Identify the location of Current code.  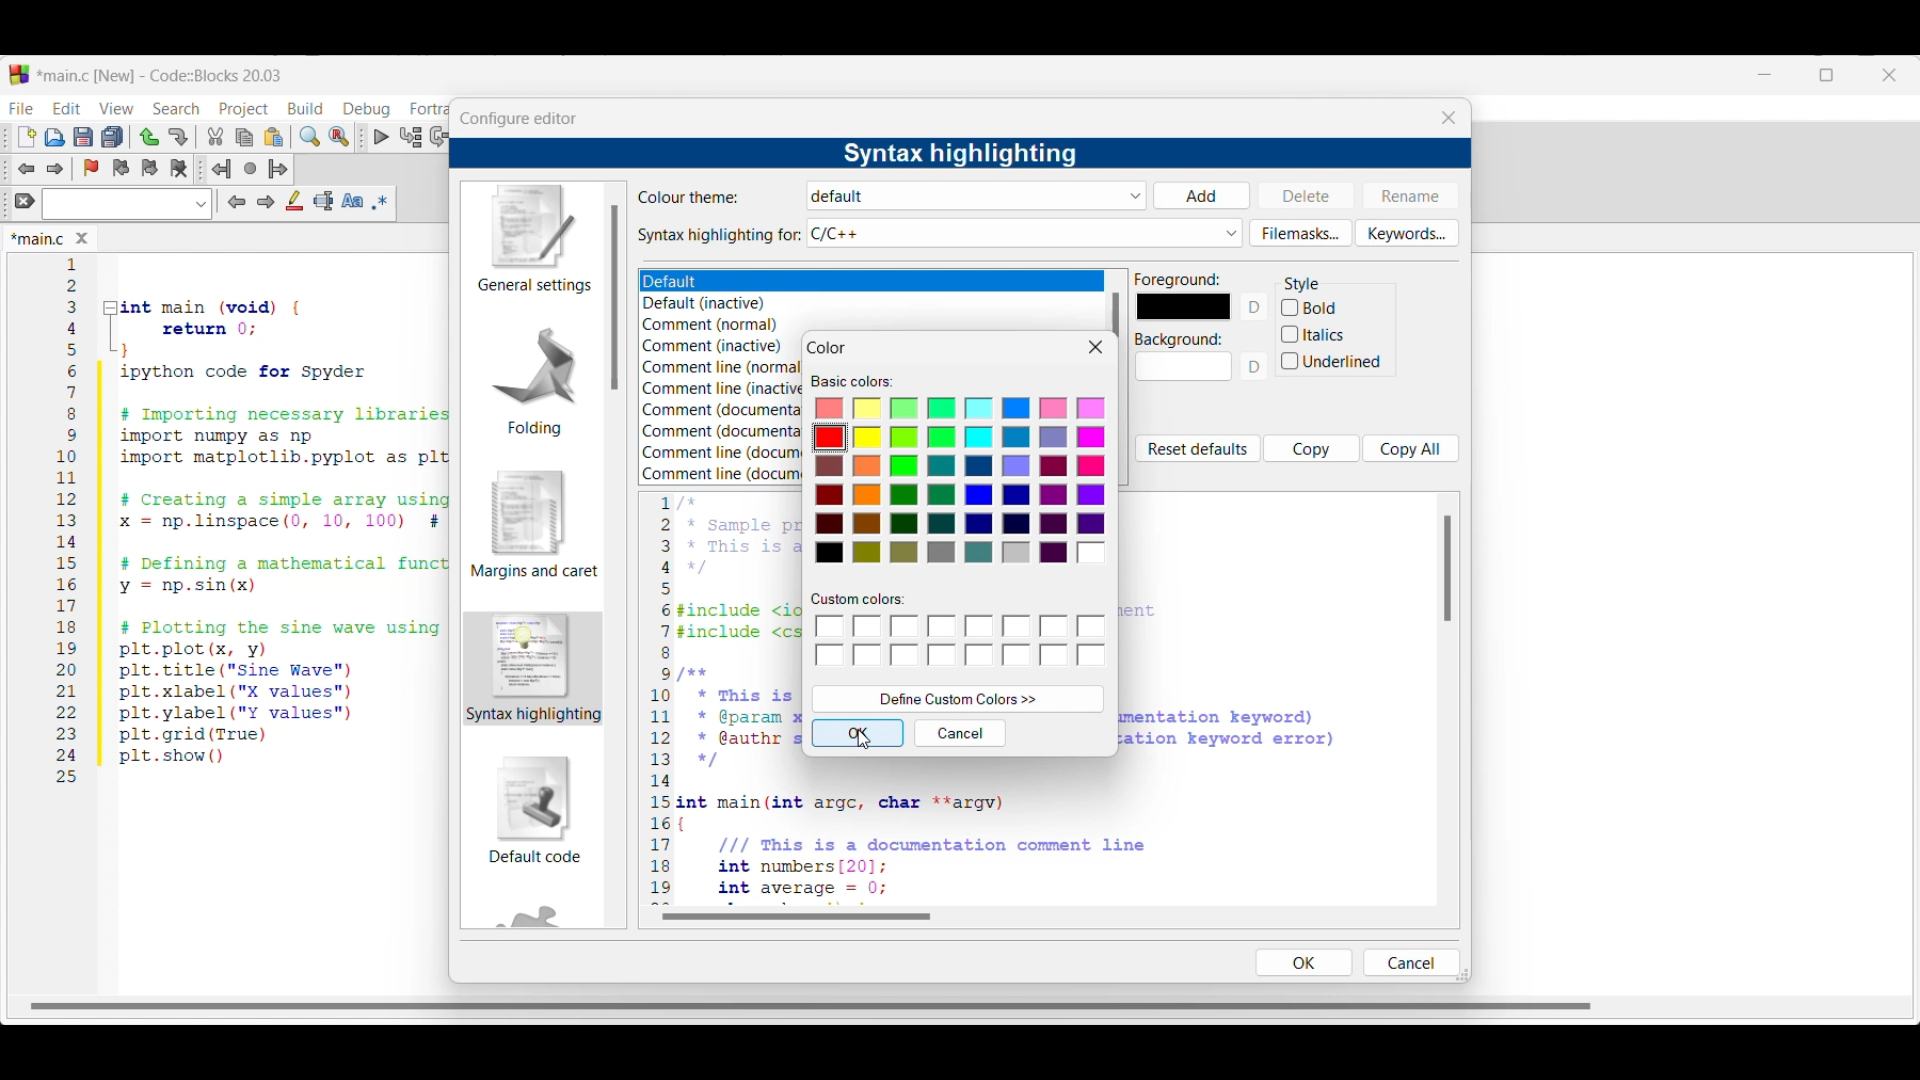
(255, 521).